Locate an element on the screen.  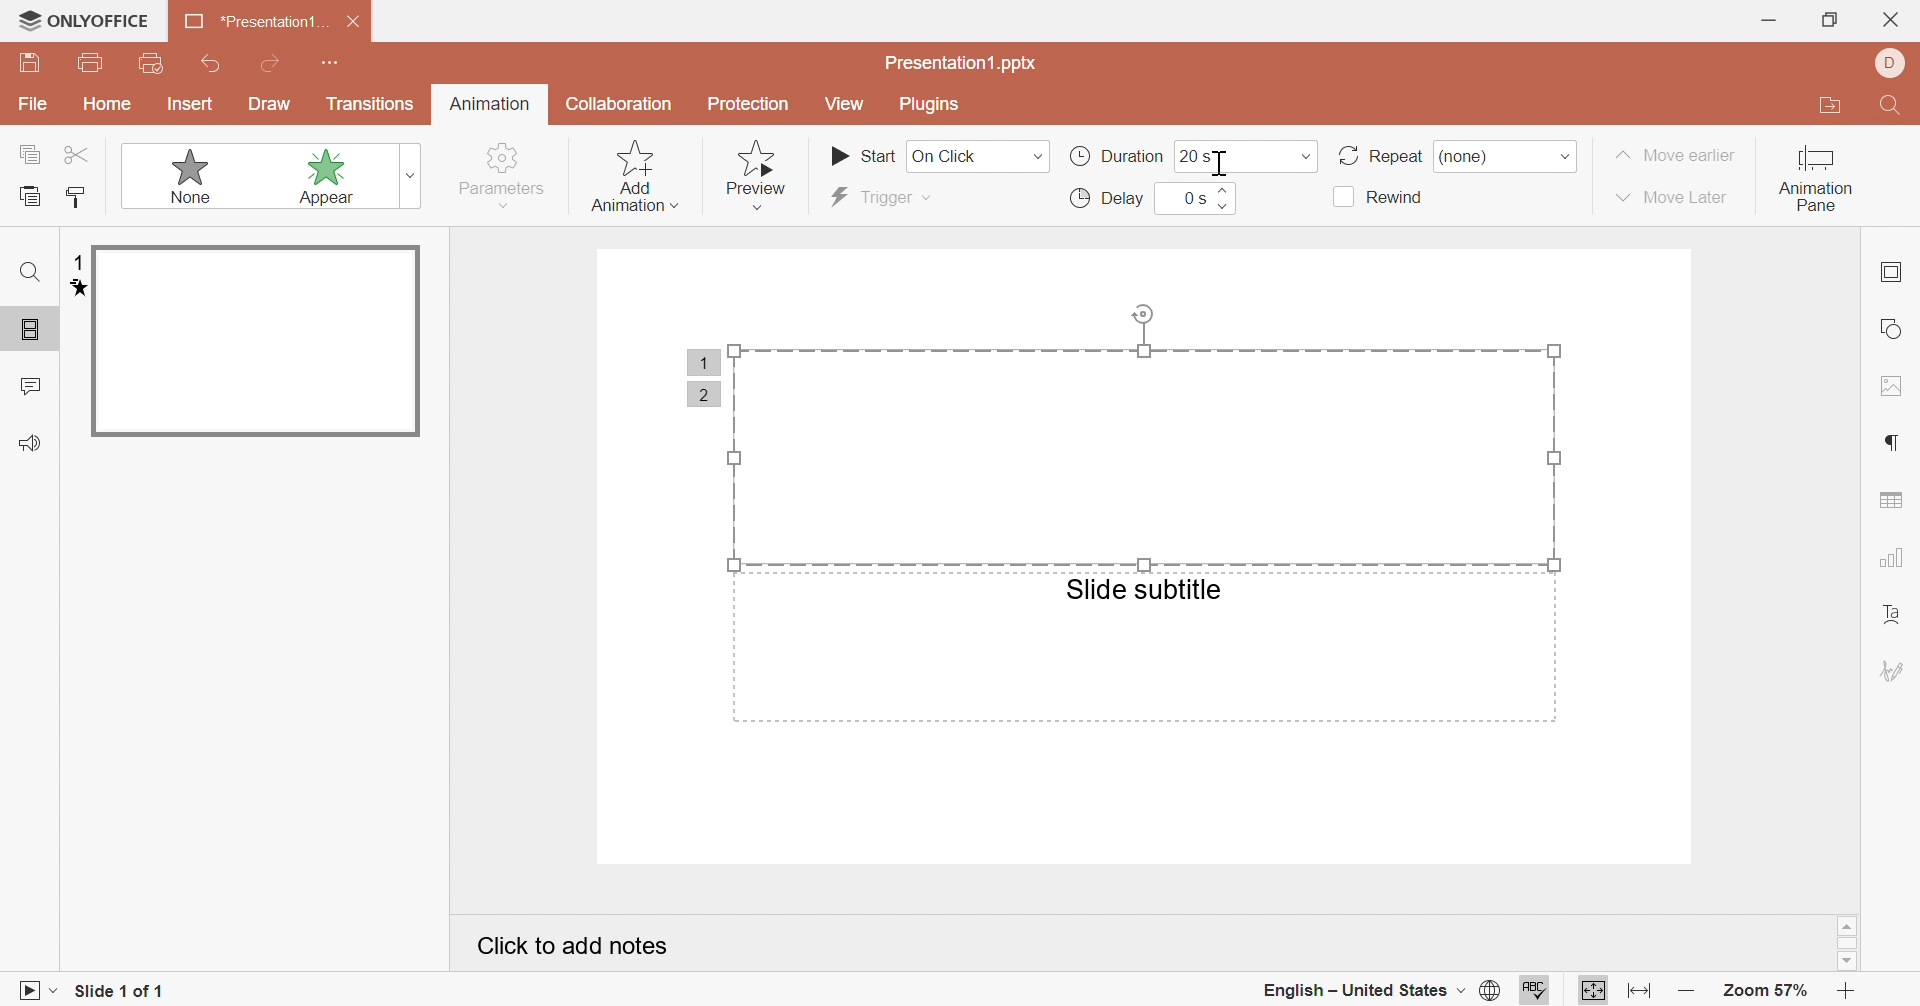
print preview is located at coordinates (154, 63).